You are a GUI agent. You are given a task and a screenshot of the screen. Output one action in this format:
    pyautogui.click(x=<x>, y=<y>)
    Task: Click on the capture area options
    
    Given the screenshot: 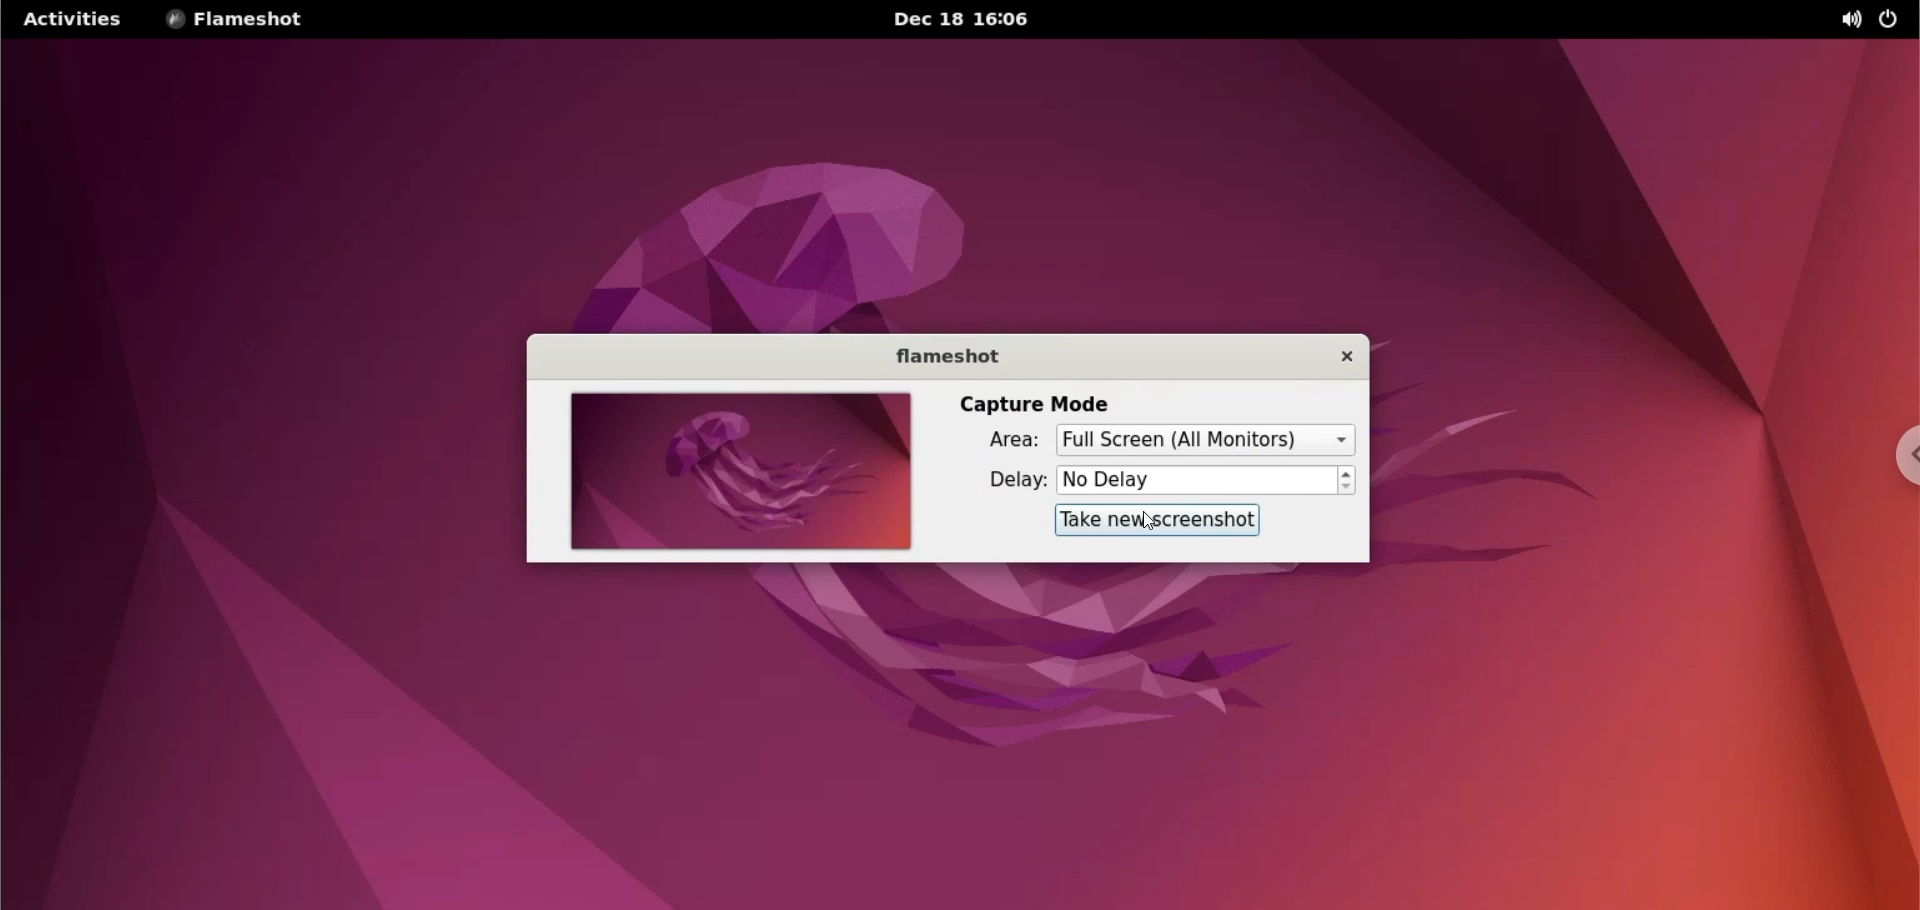 What is the action you would take?
    pyautogui.click(x=1202, y=440)
    